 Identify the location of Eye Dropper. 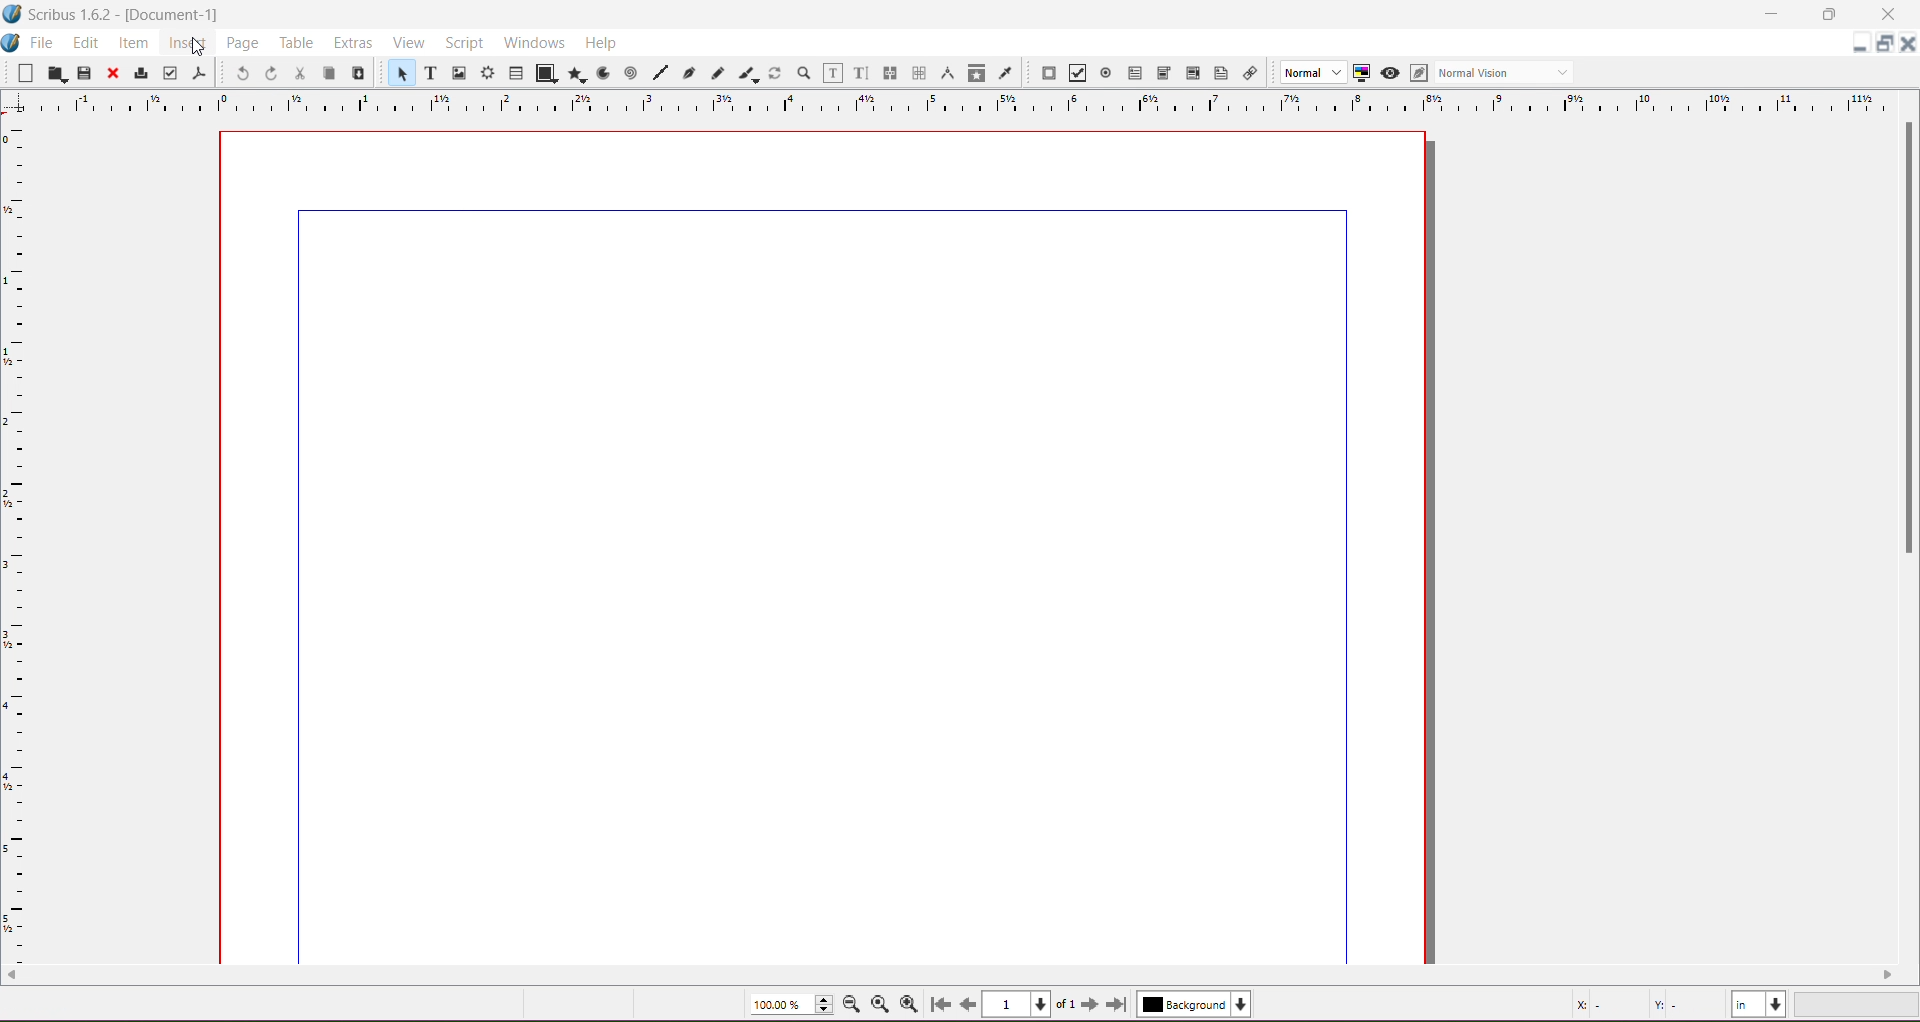
(1005, 73).